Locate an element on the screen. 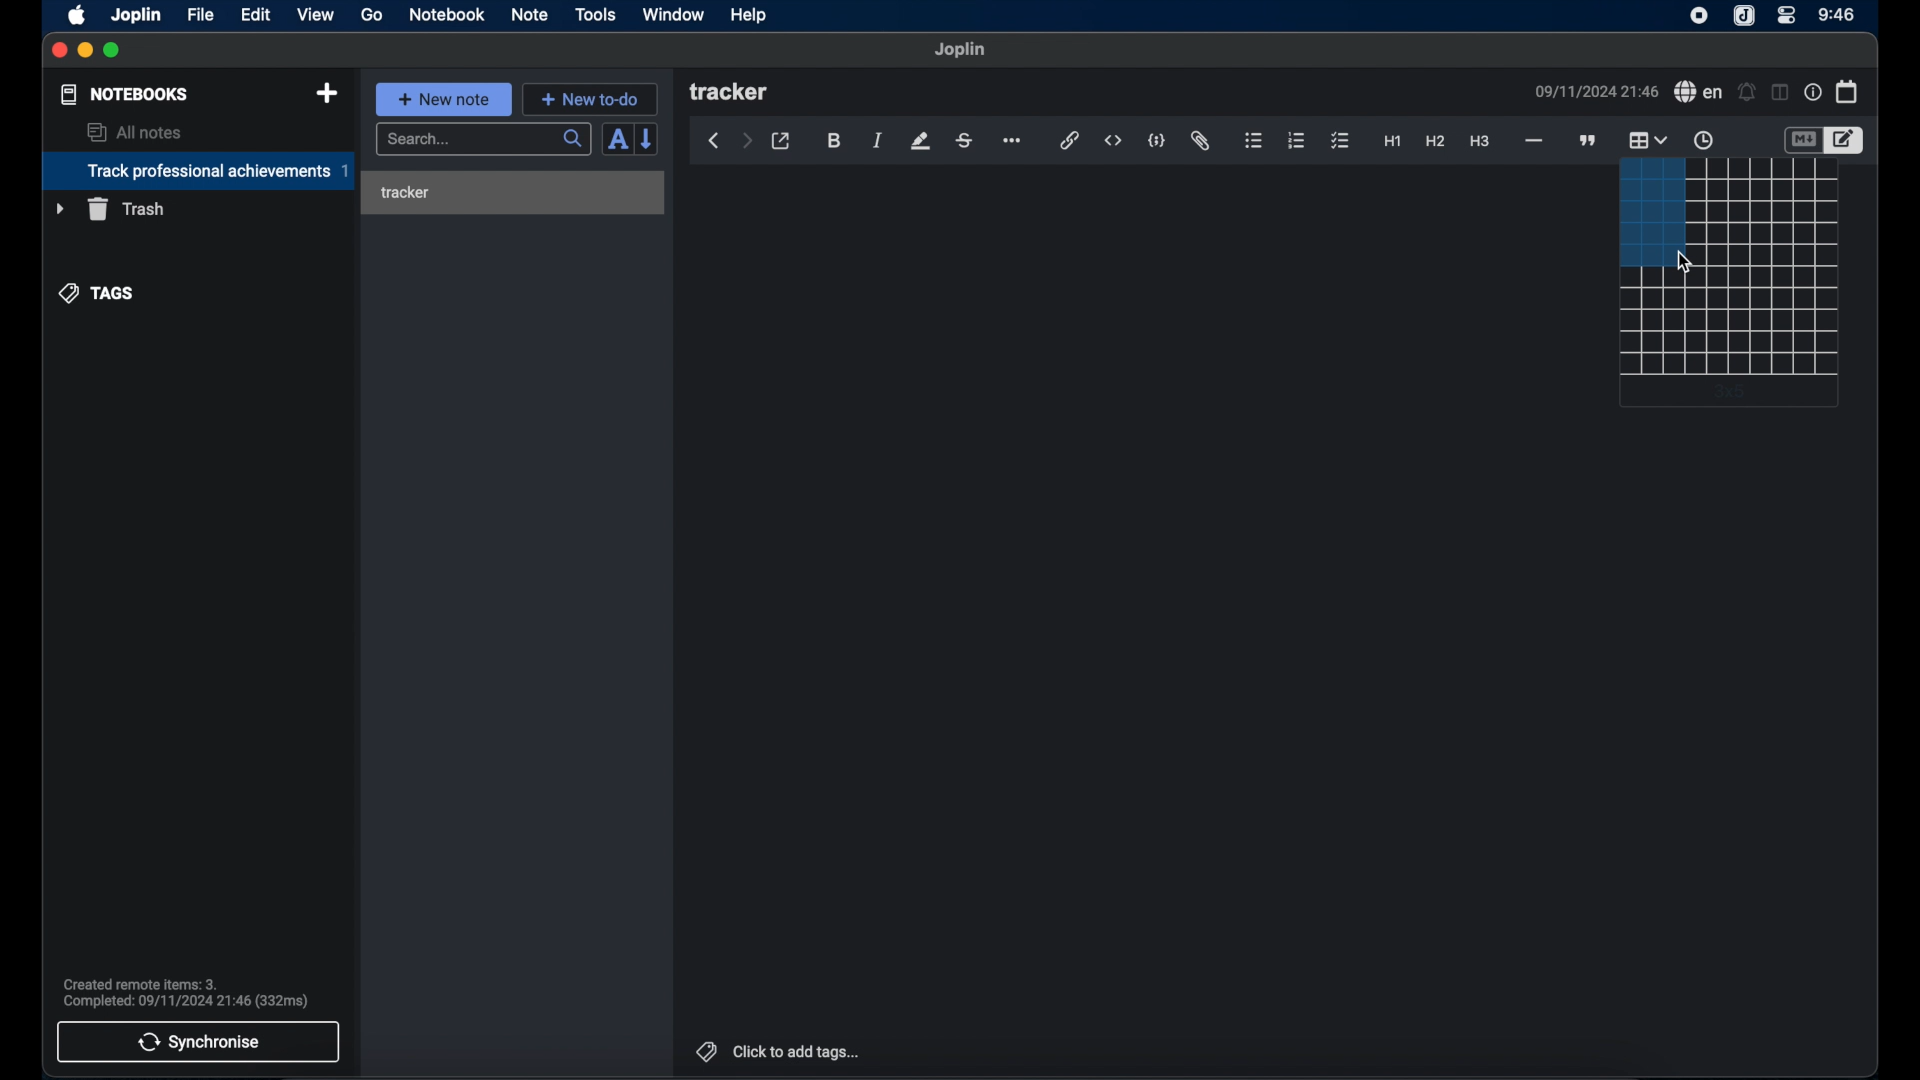 The height and width of the screenshot is (1080, 1920). forward is located at coordinates (746, 142).